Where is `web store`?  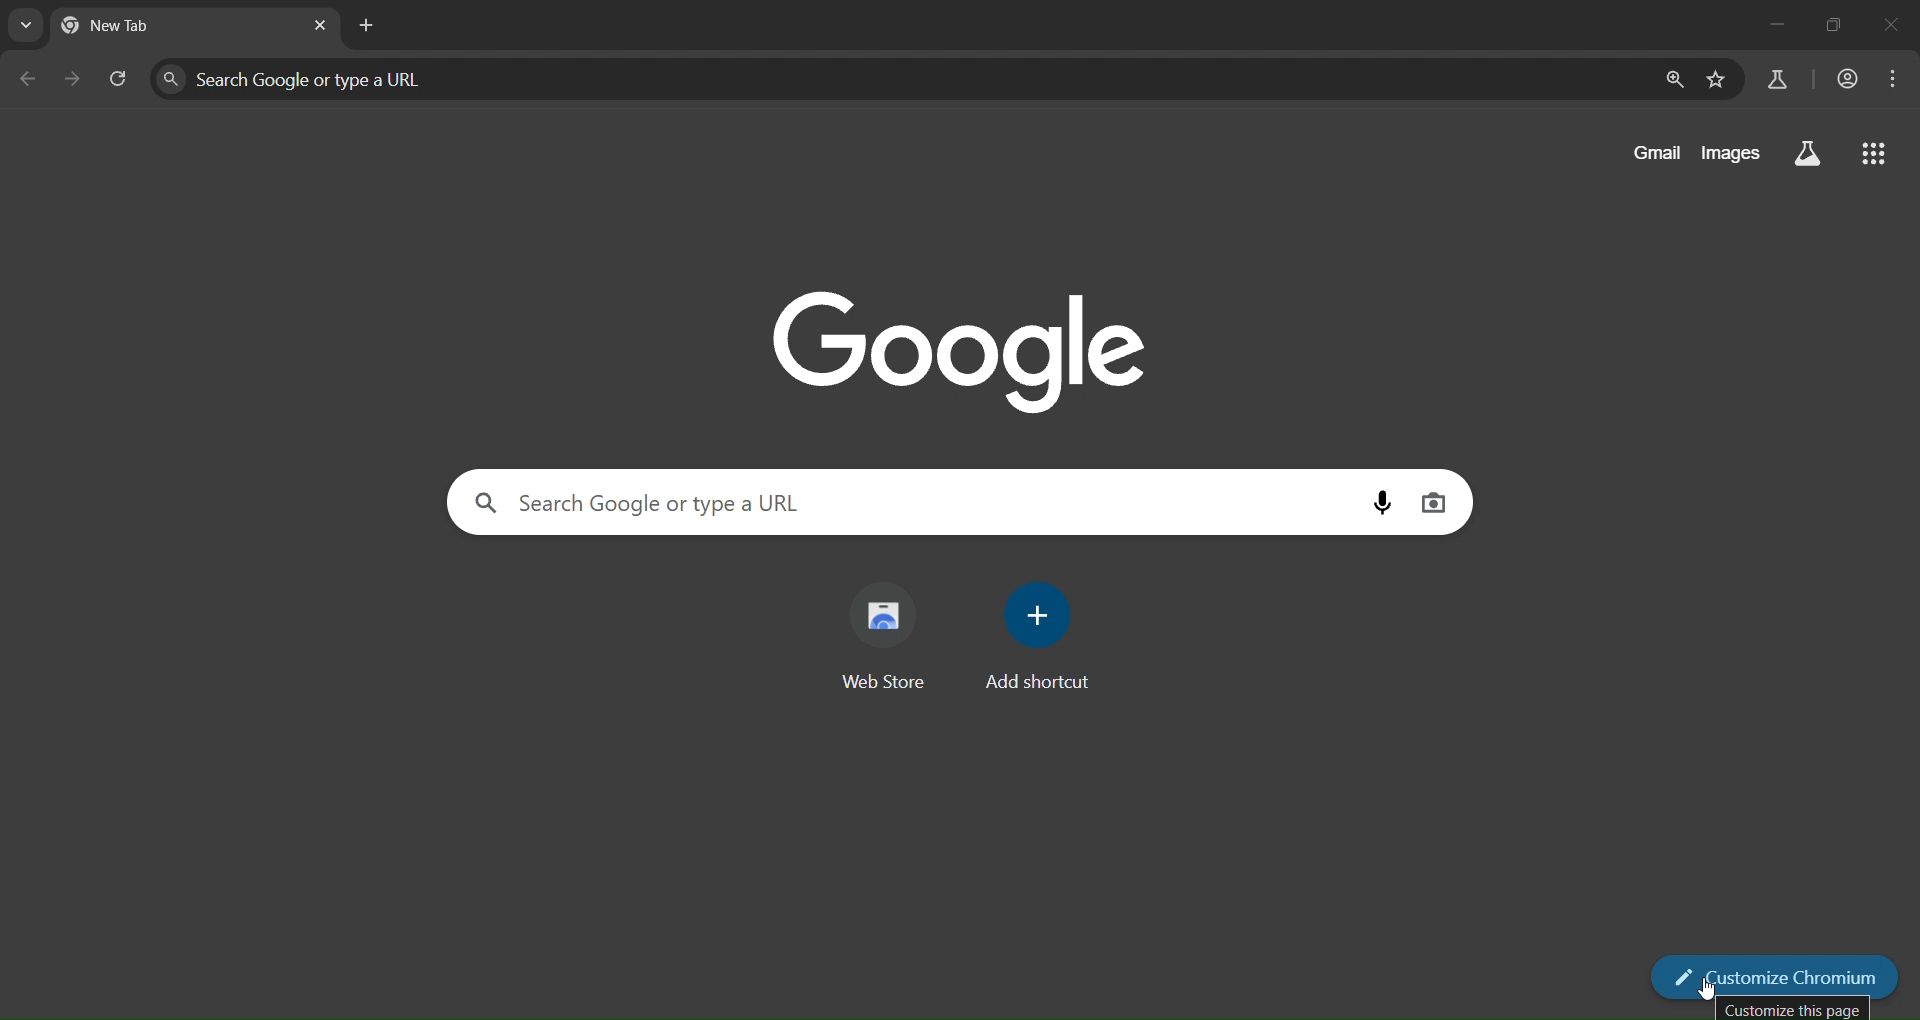 web store is located at coordinates (882, 635).